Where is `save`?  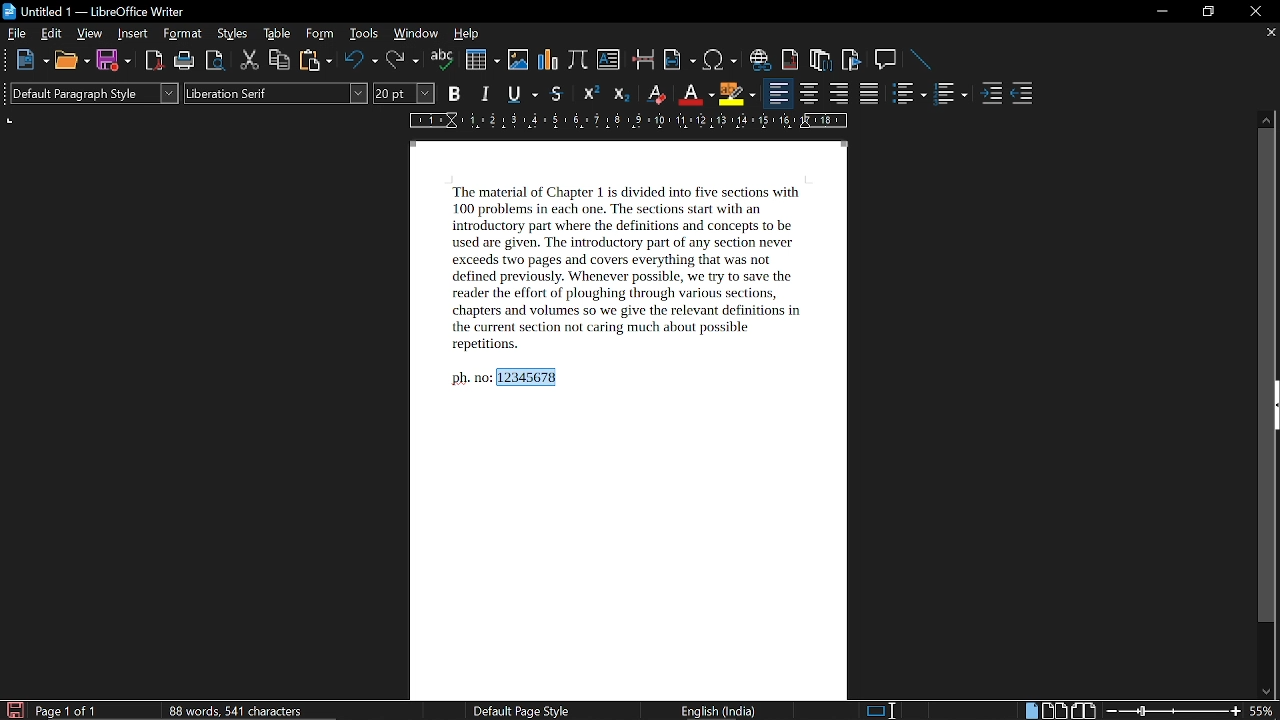 save is located at coordinates (113, 60).